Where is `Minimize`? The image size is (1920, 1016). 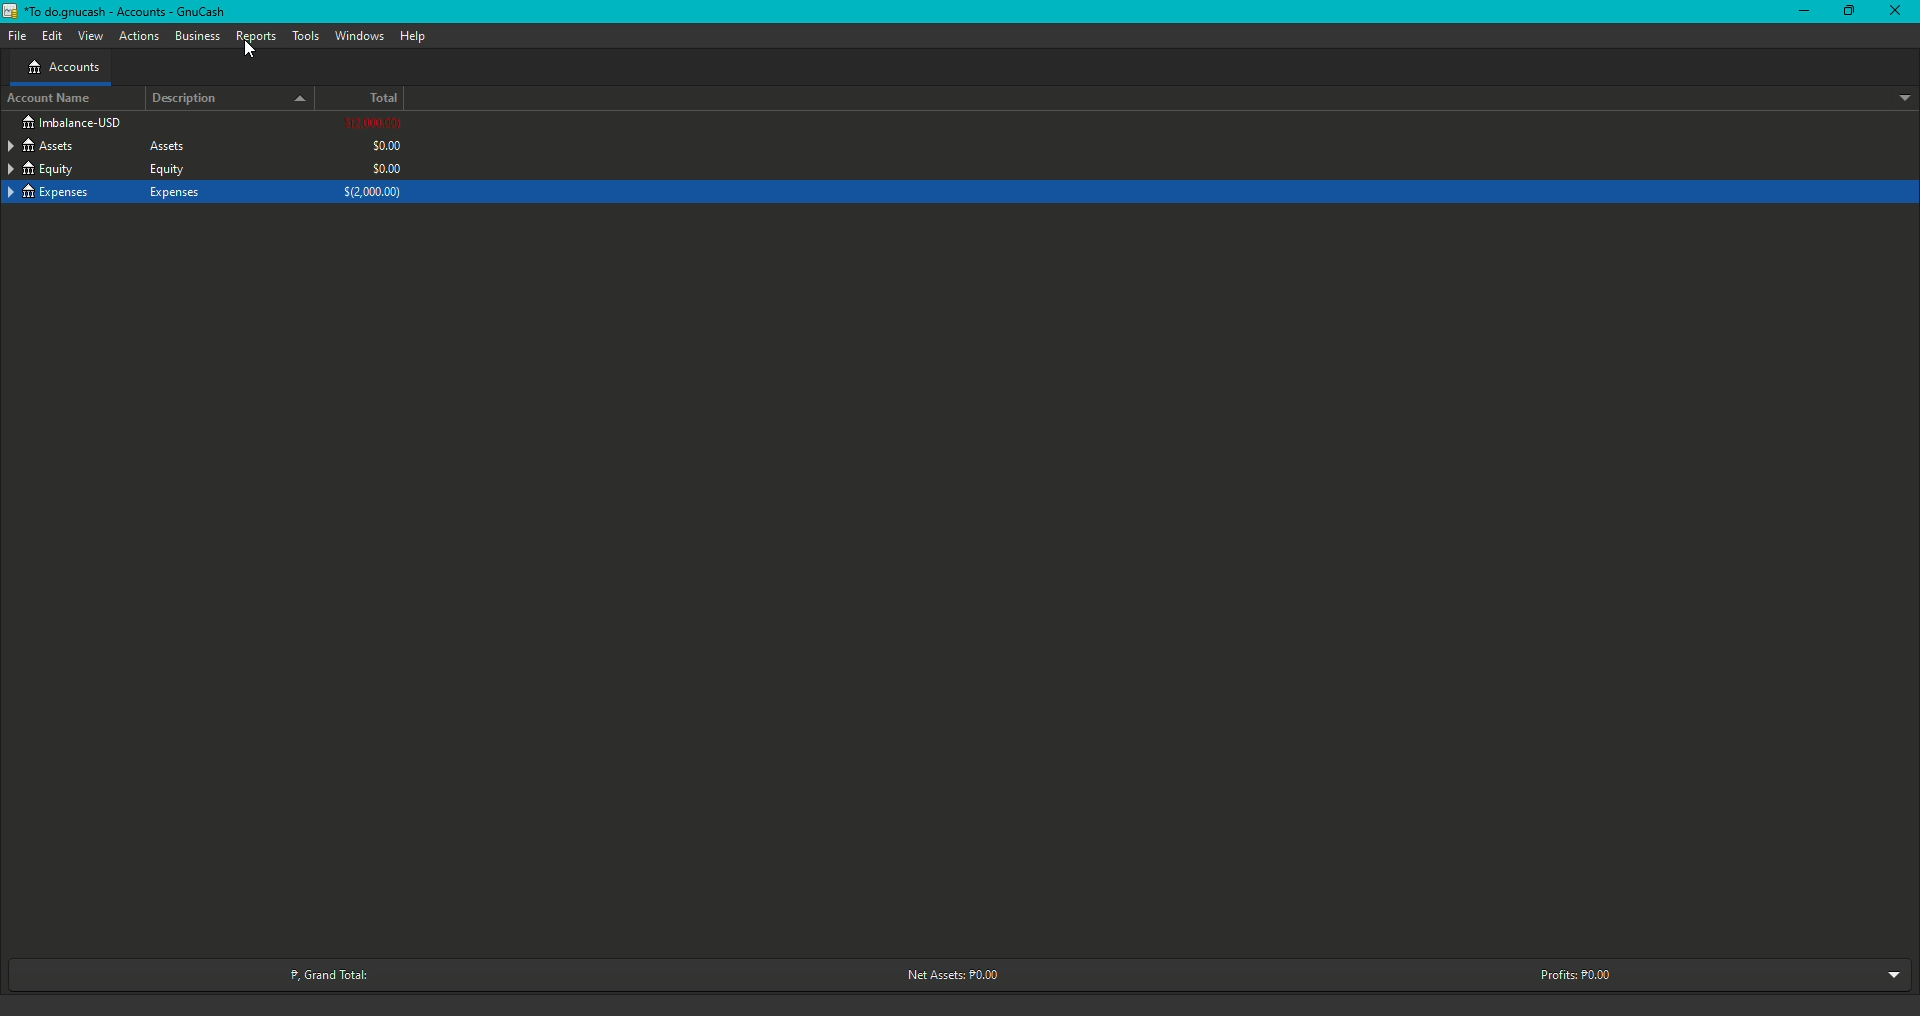
Minimize is located at coordinates (1800, 13).